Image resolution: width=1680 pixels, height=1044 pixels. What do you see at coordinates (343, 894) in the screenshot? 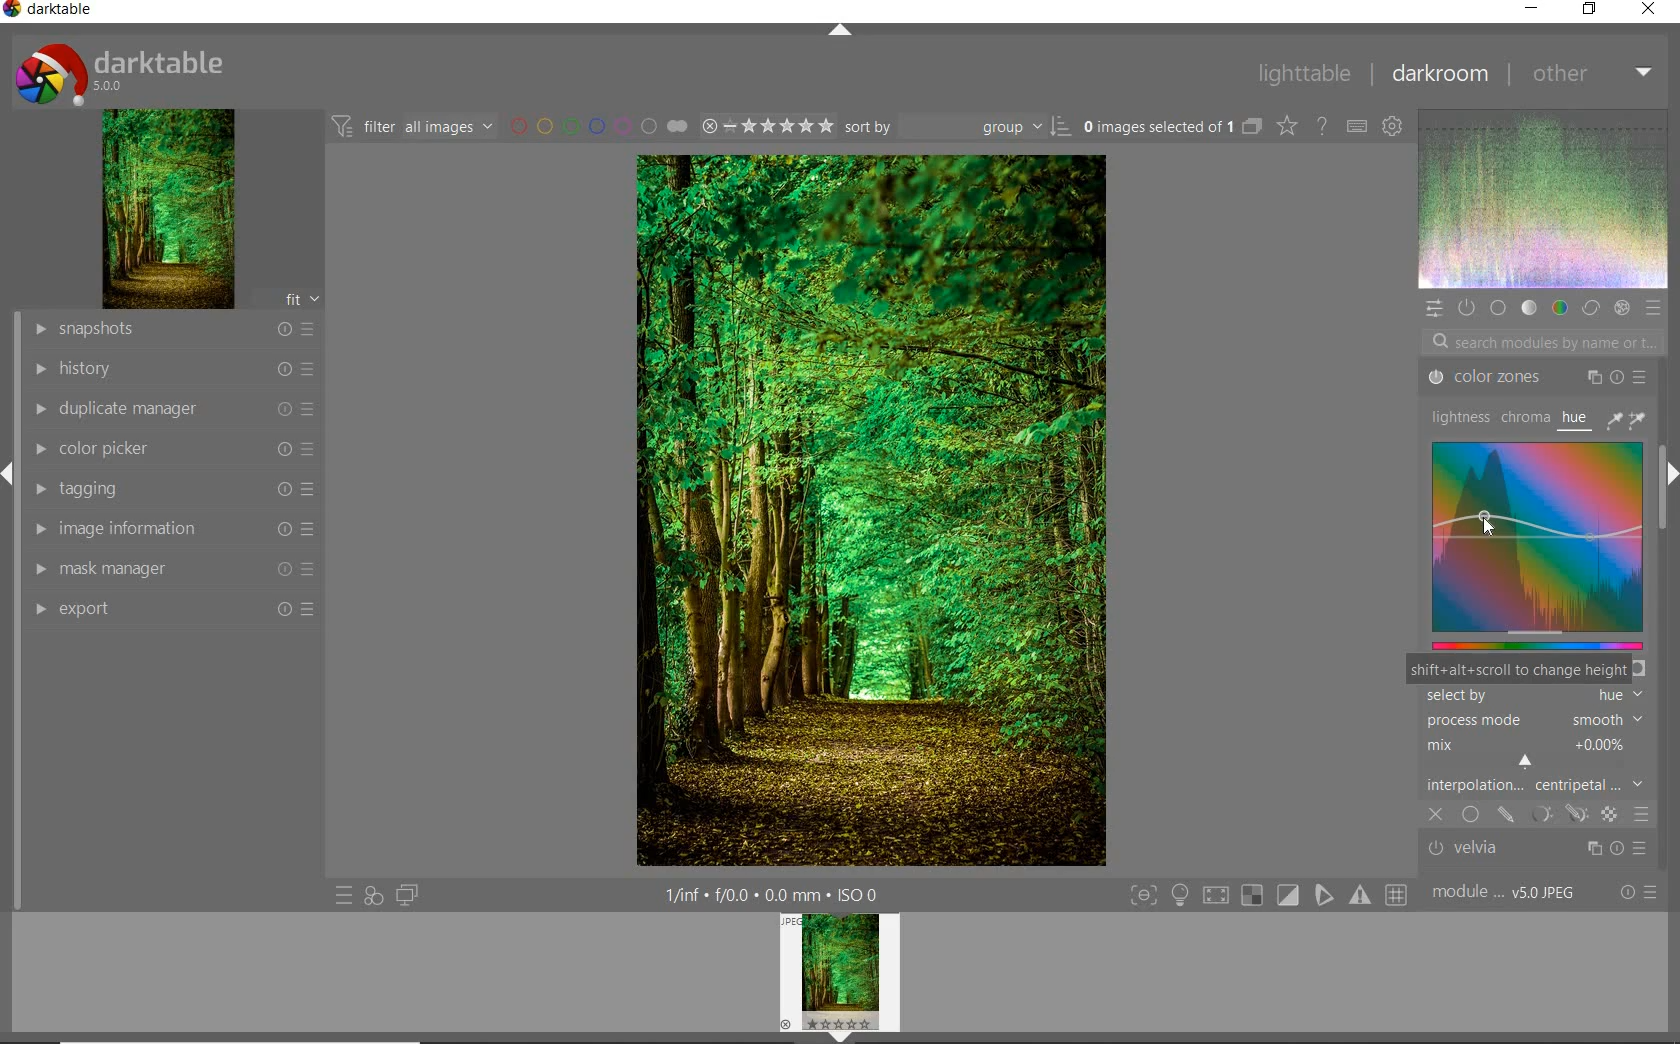
I see `QUICK ACCESS TO PRESETS` at bounding box center [343, 894].